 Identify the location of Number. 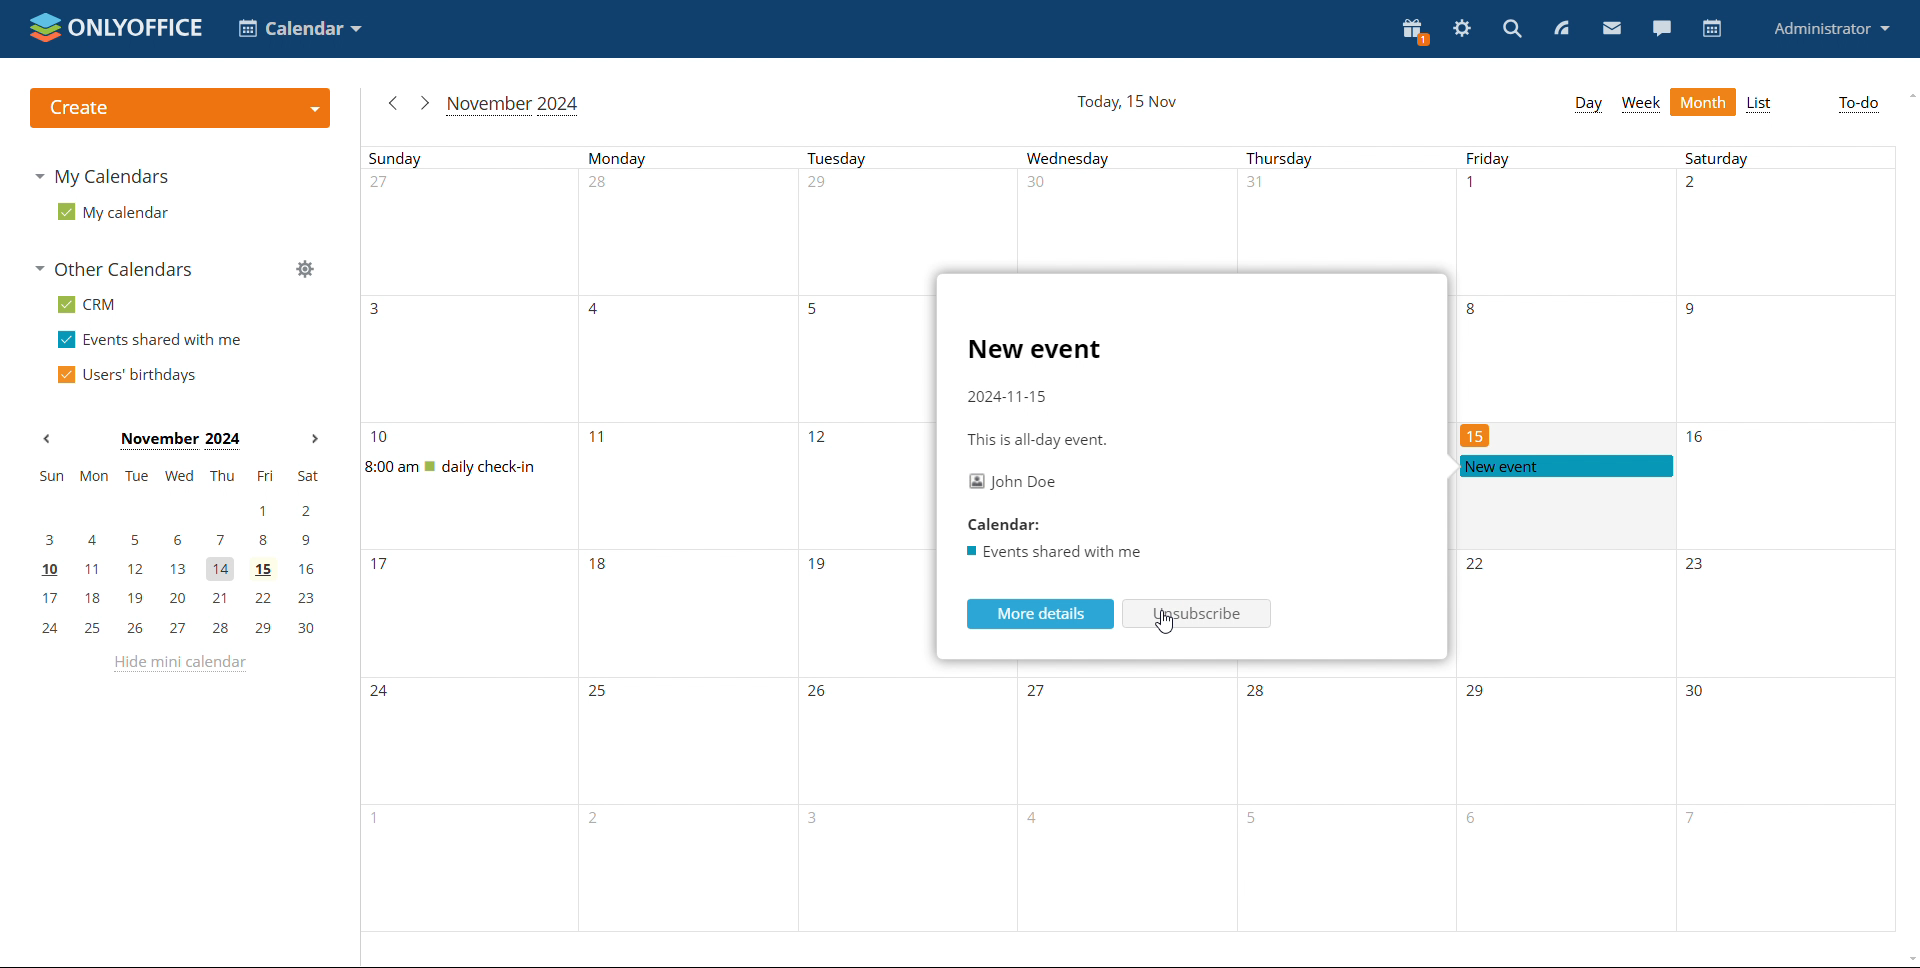
(823, 440).